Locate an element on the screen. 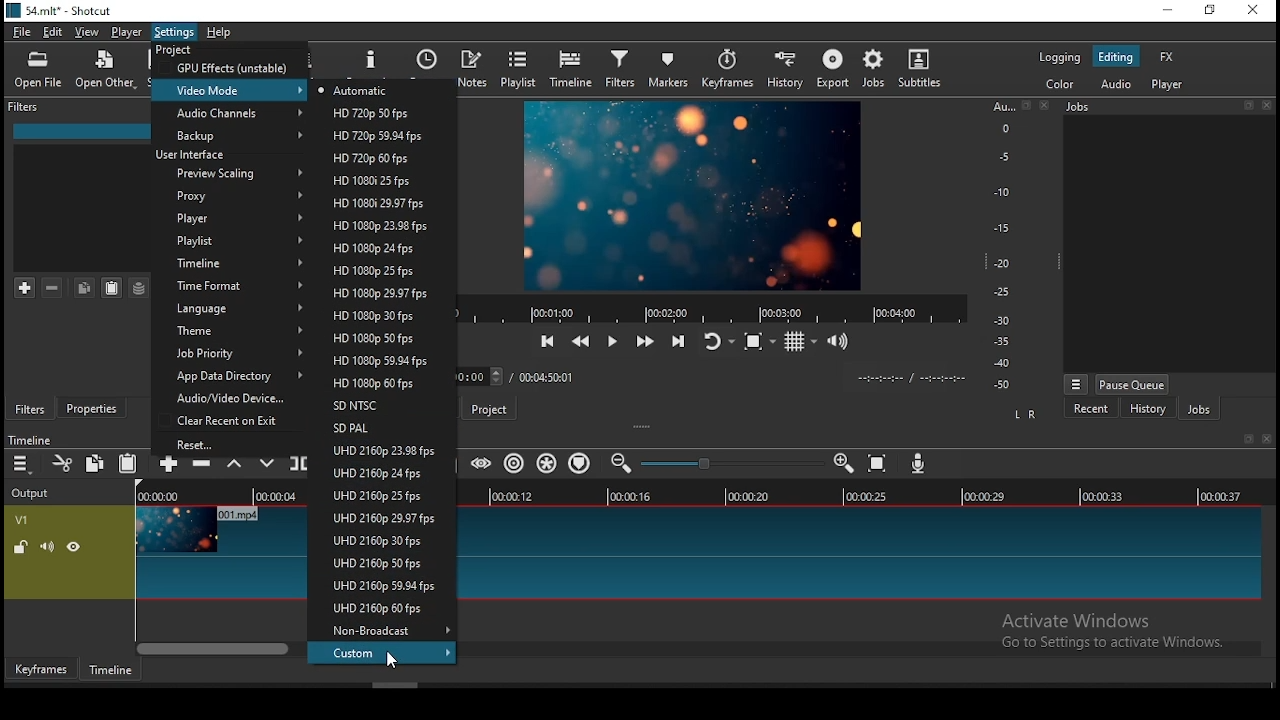  toggle player looping is located at coordinates (717, 340).